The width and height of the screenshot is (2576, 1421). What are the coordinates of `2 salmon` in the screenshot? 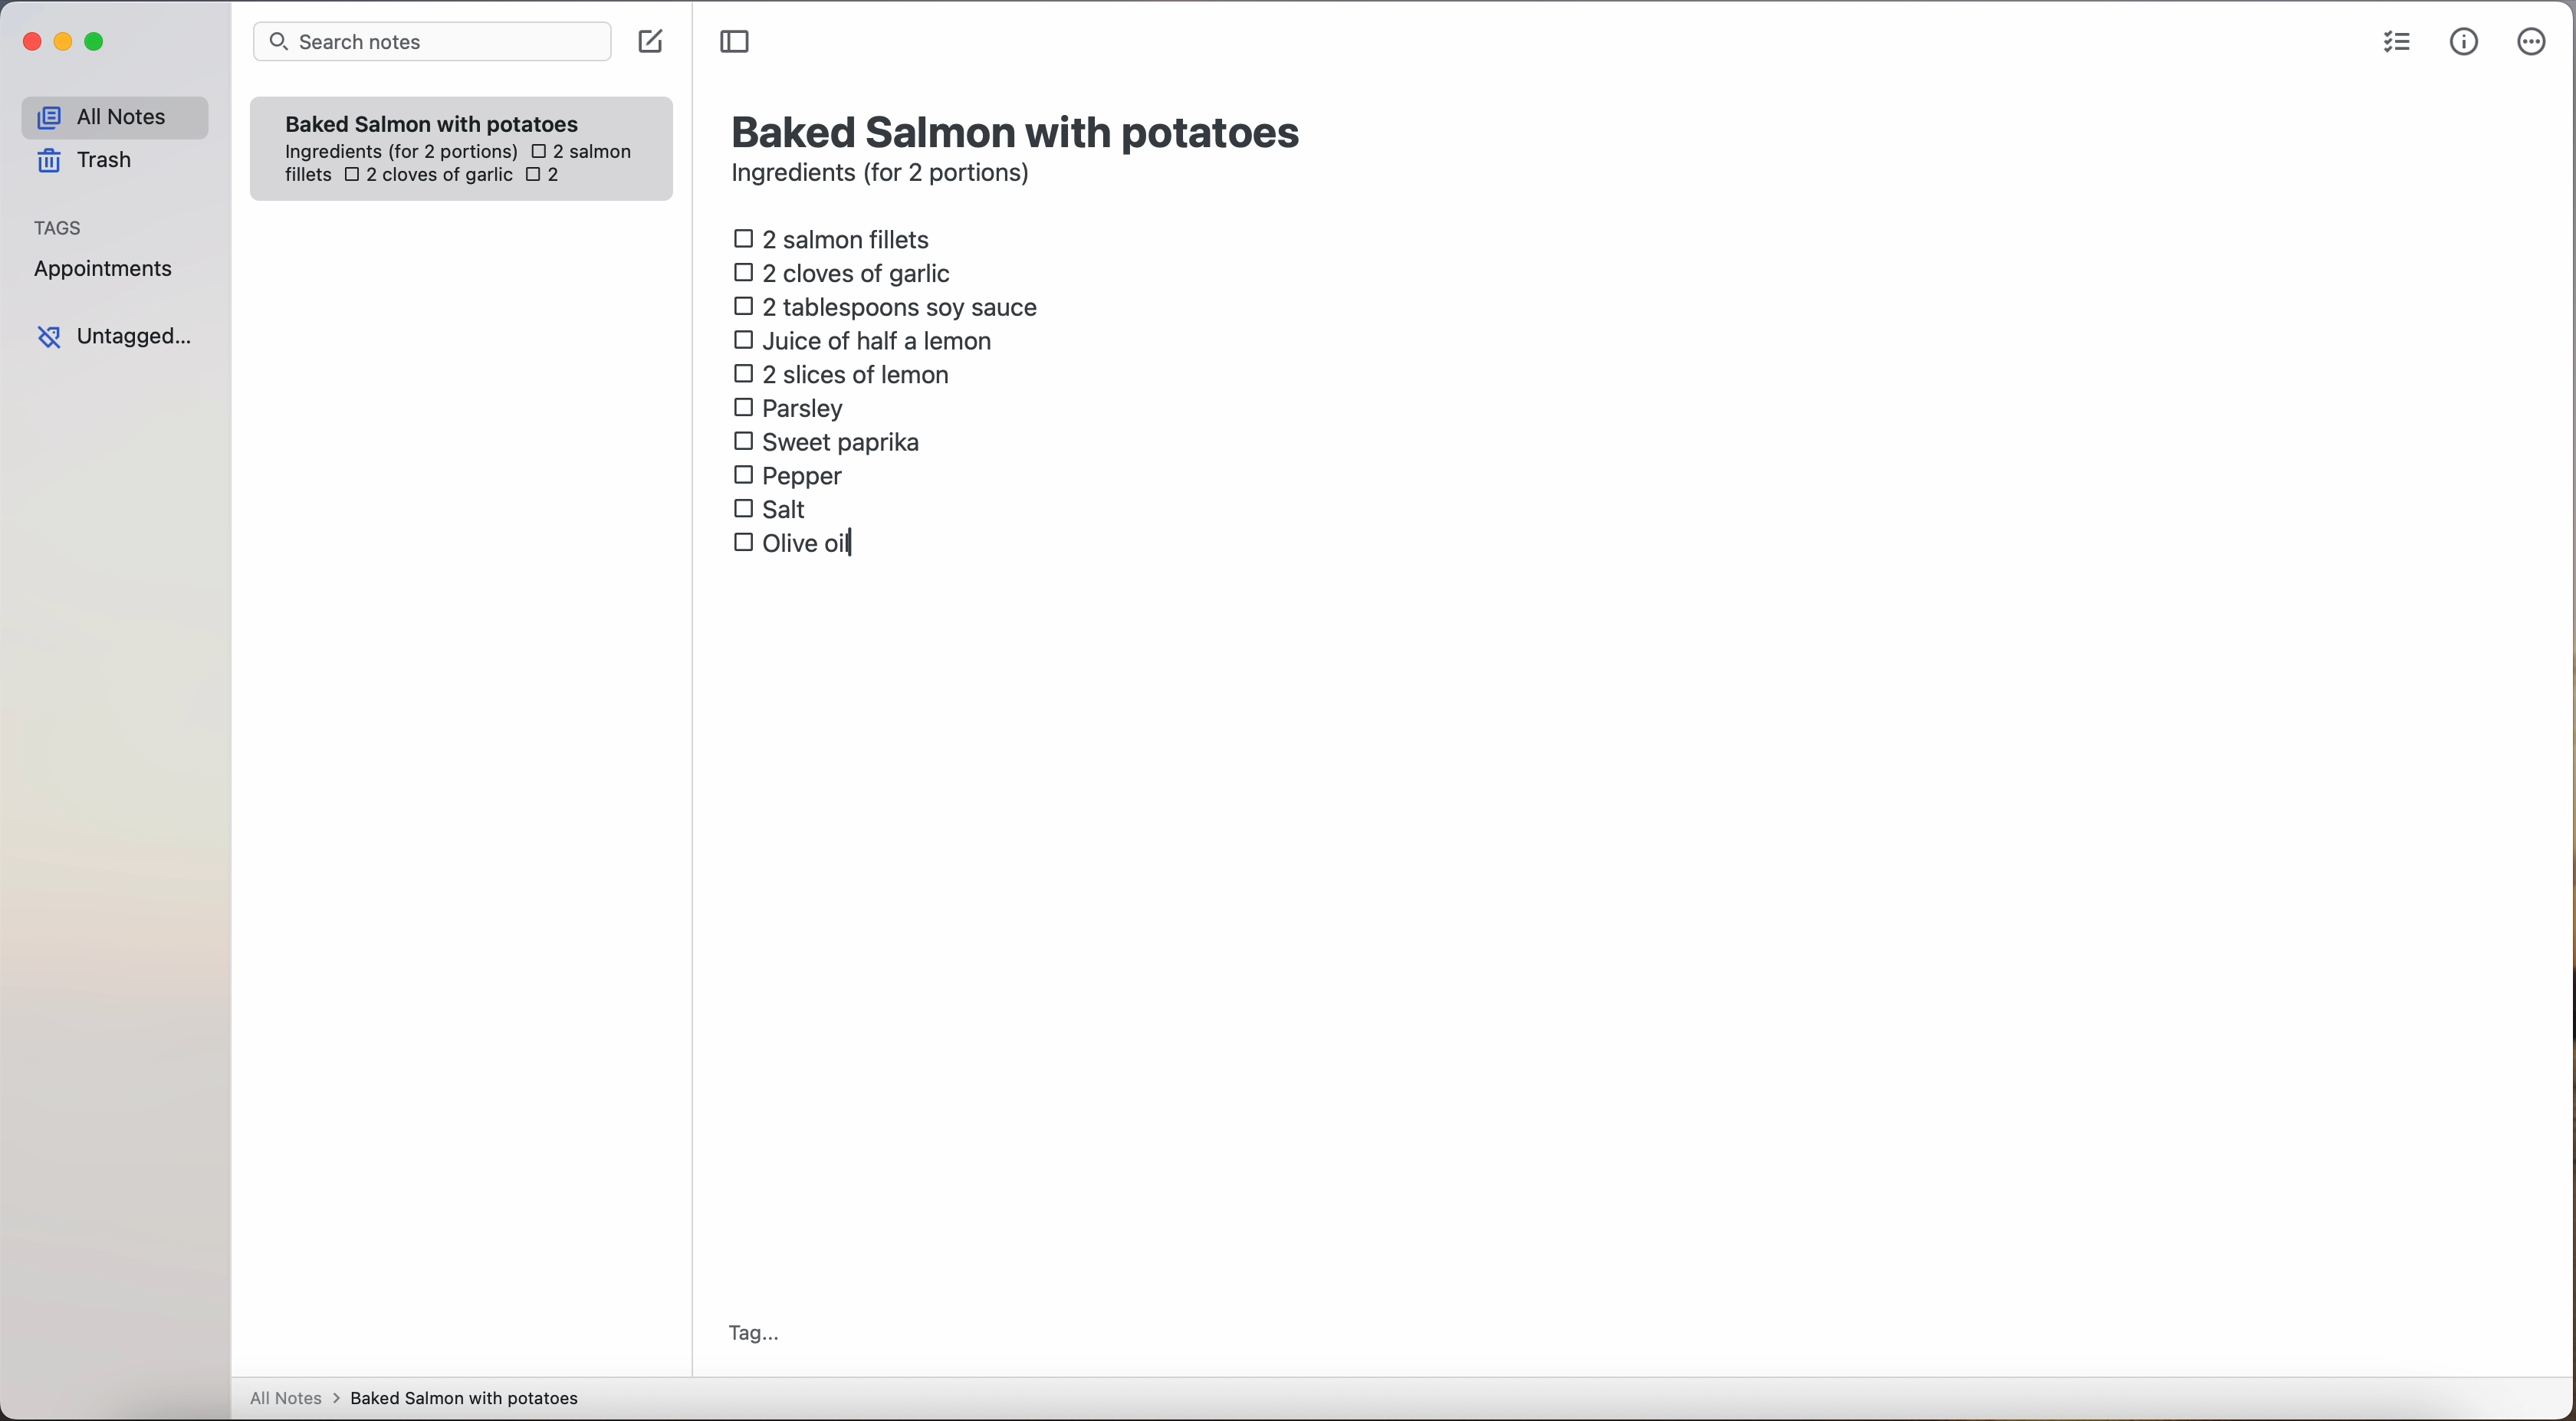 It's located at (579, 148).